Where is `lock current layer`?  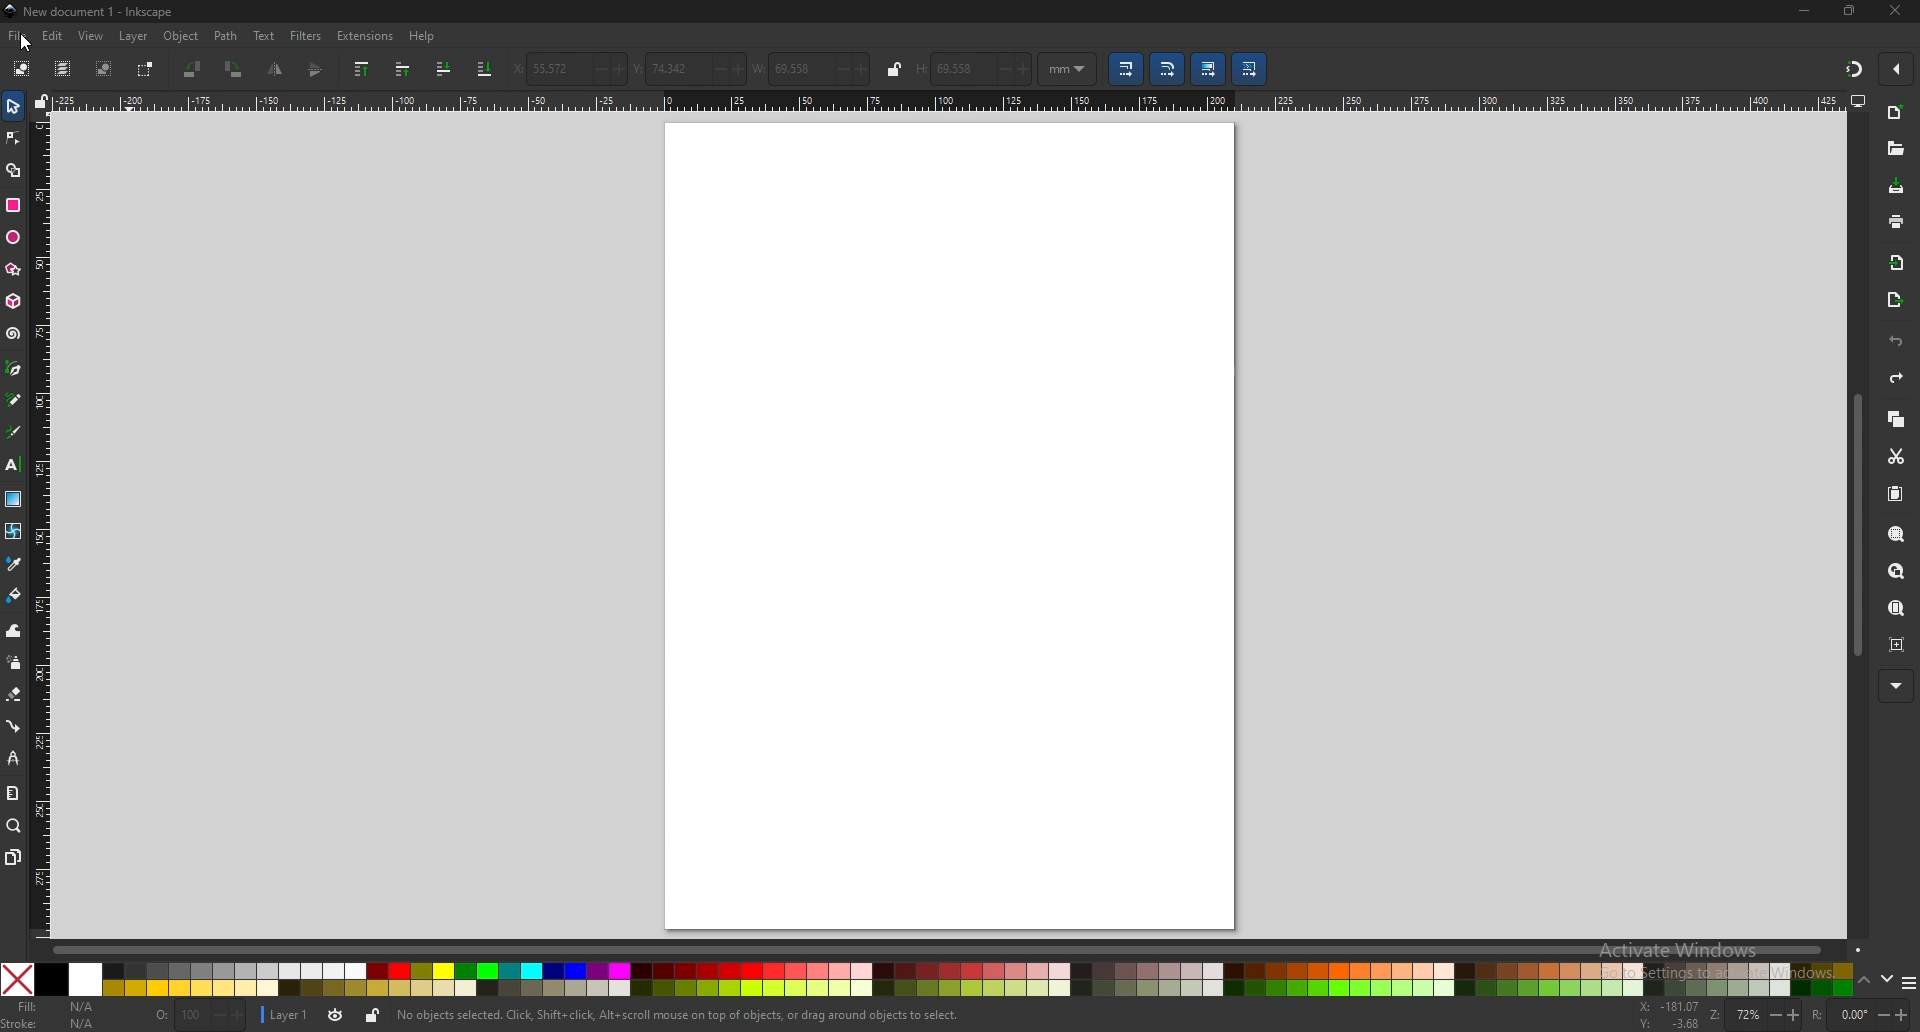 lock current layer is located at coordinates (373, 1016).